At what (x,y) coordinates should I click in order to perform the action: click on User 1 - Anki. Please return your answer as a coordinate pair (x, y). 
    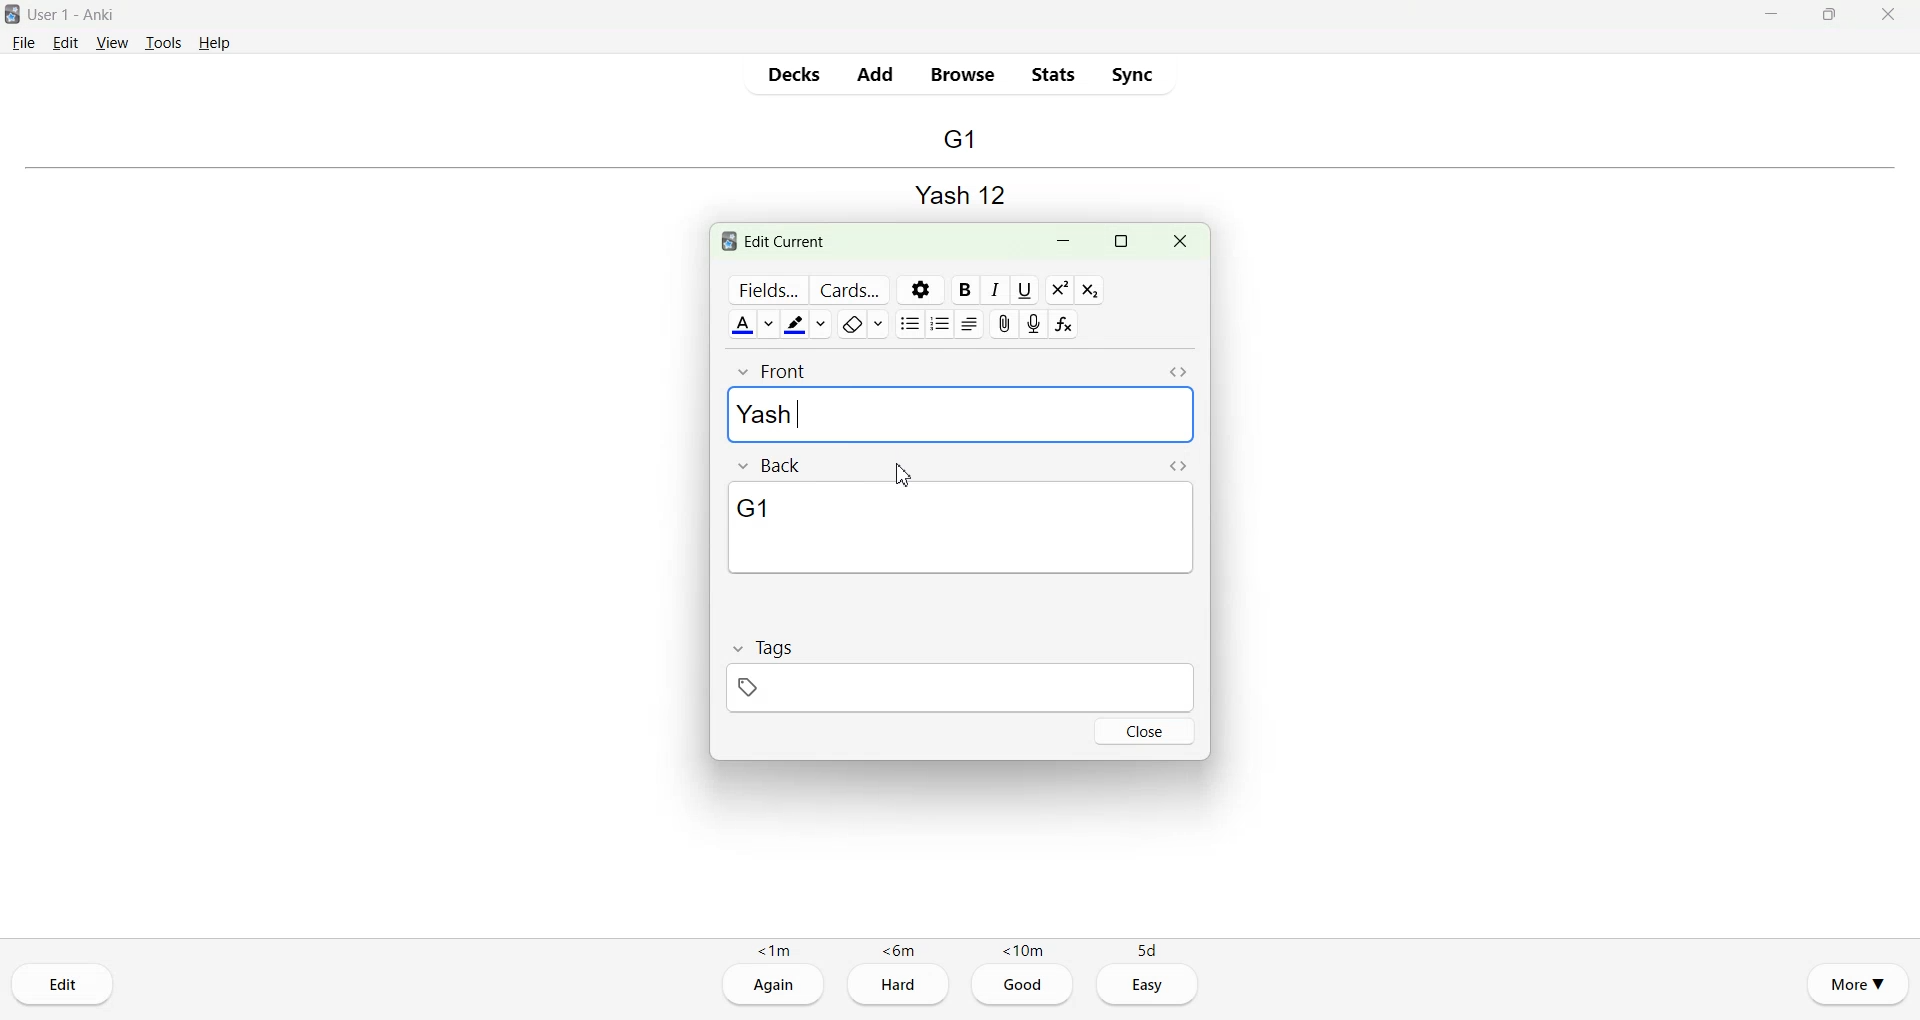
    Looking at the image, I should click on (84, 15).